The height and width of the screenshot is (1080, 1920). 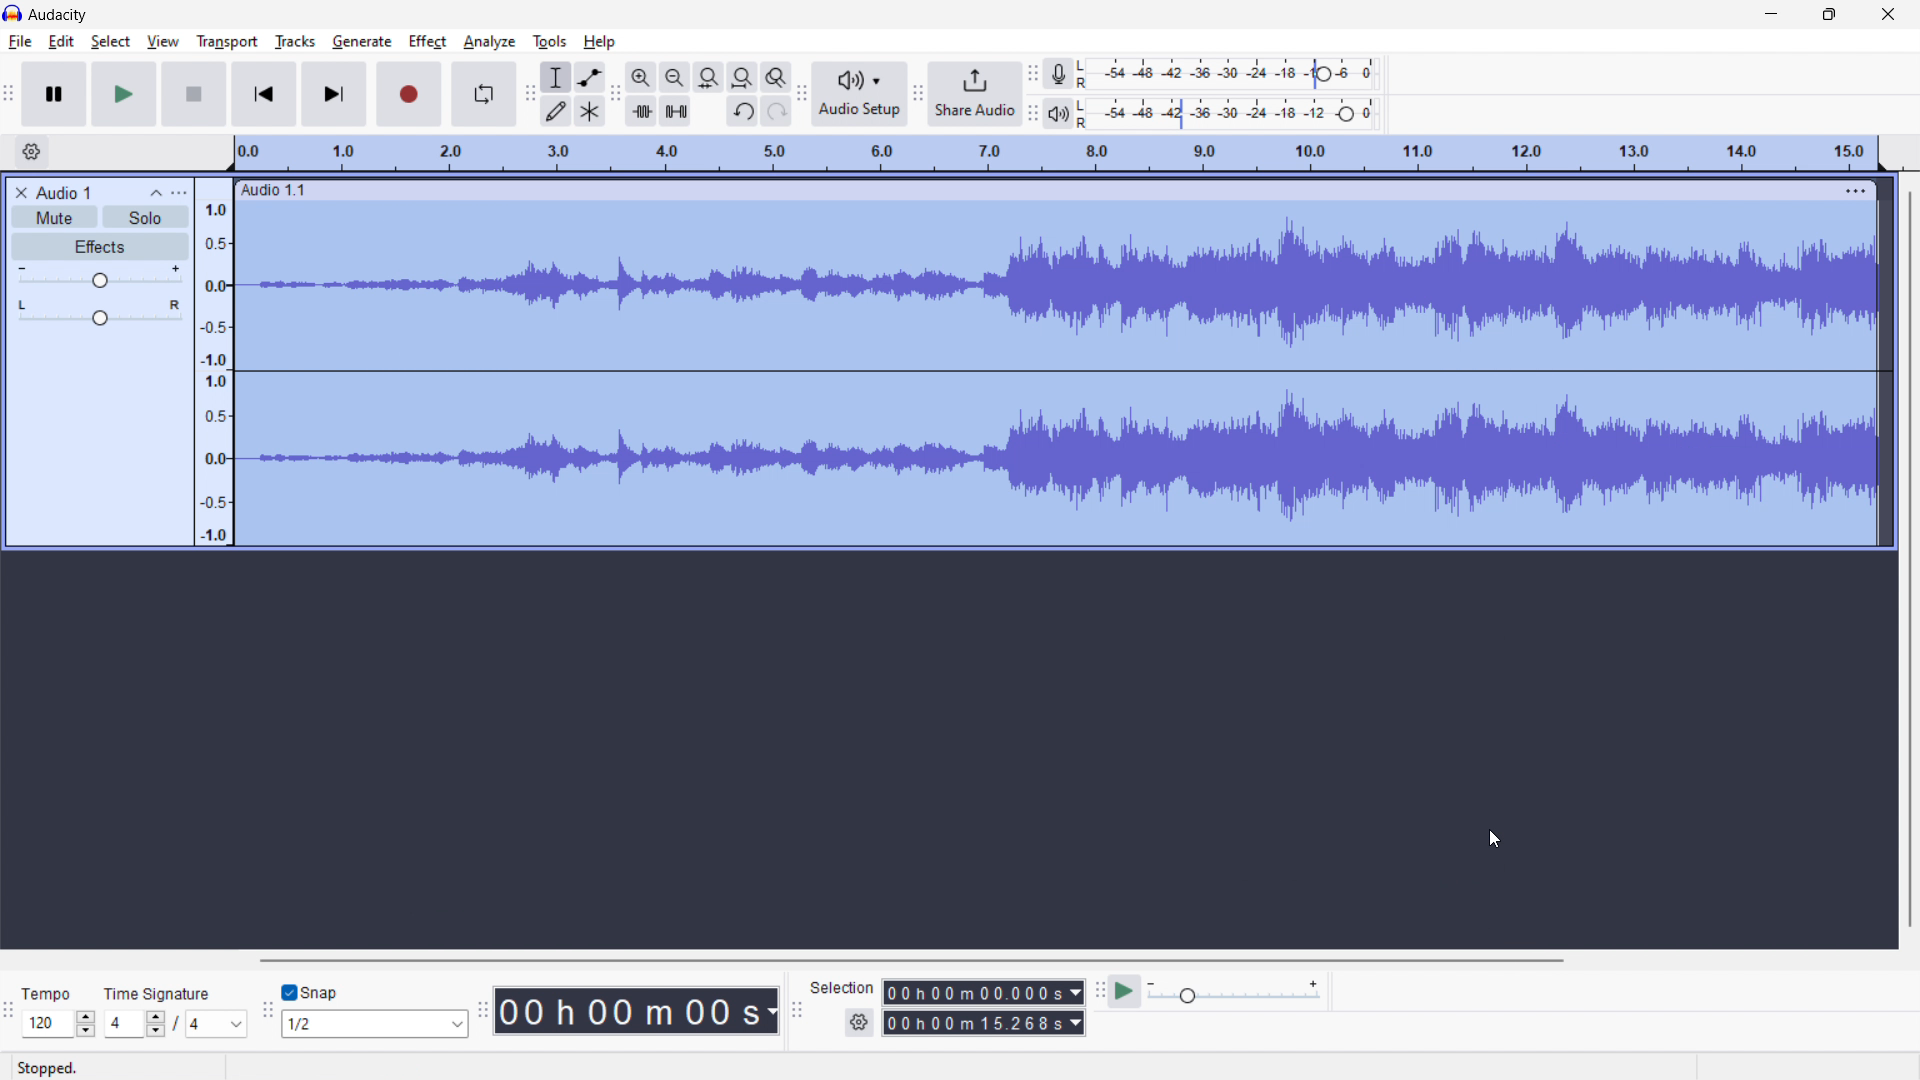 What do you see at coordinates (976, 94) in the screenshot?
I see `share audio` at bounding box center [976, 94].